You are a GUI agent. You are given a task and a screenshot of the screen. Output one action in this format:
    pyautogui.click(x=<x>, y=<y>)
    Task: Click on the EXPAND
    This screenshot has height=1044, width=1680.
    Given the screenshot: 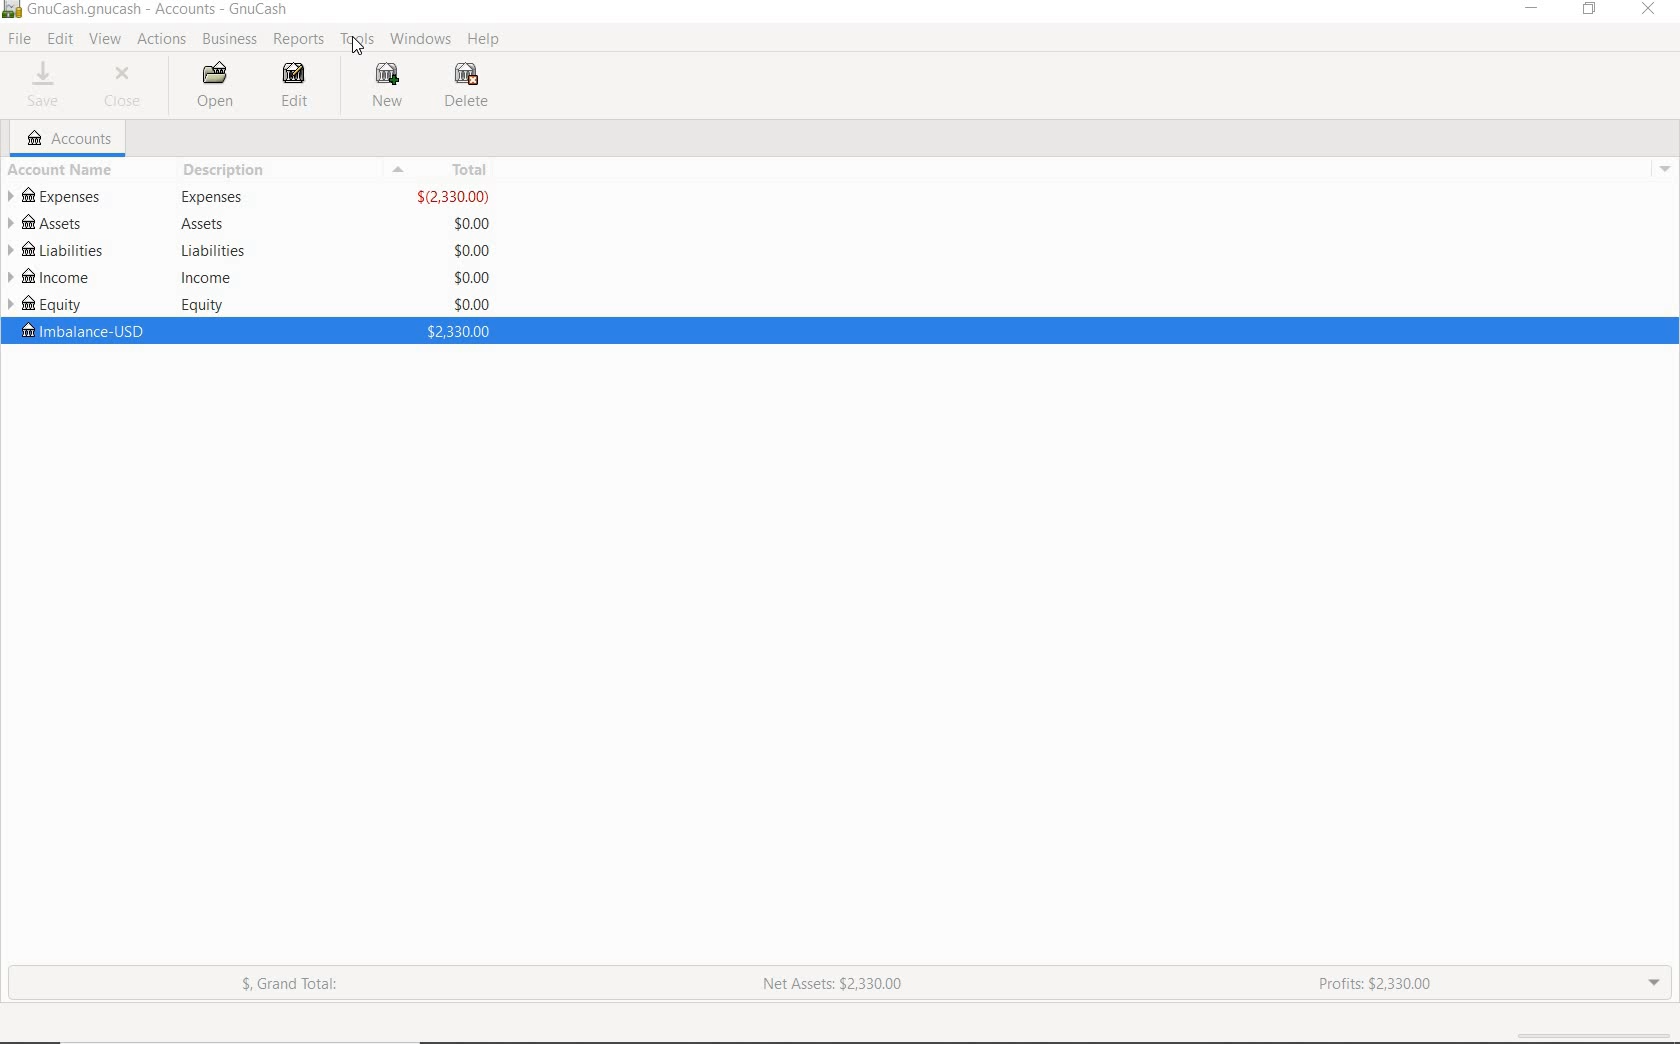 What is the action you would take?
    pyautogui.click(x=1655, y=987)
    